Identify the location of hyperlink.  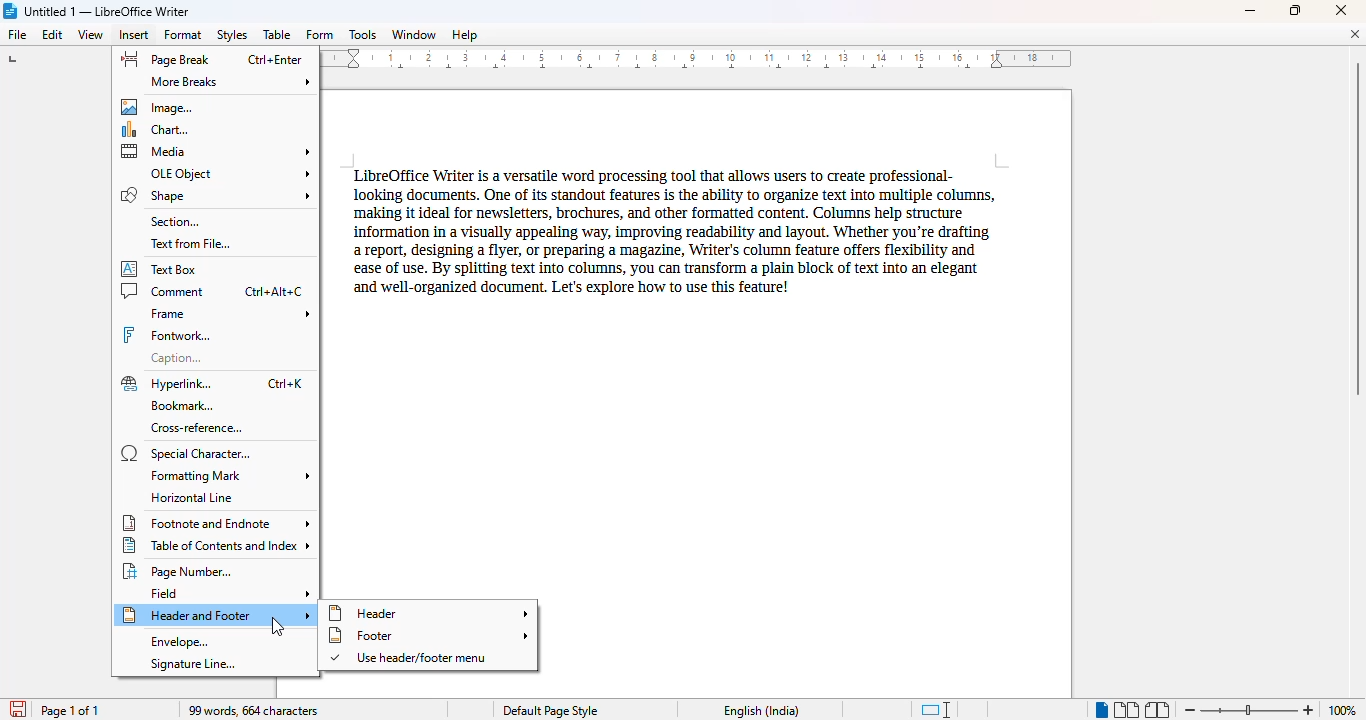
(214, 383).